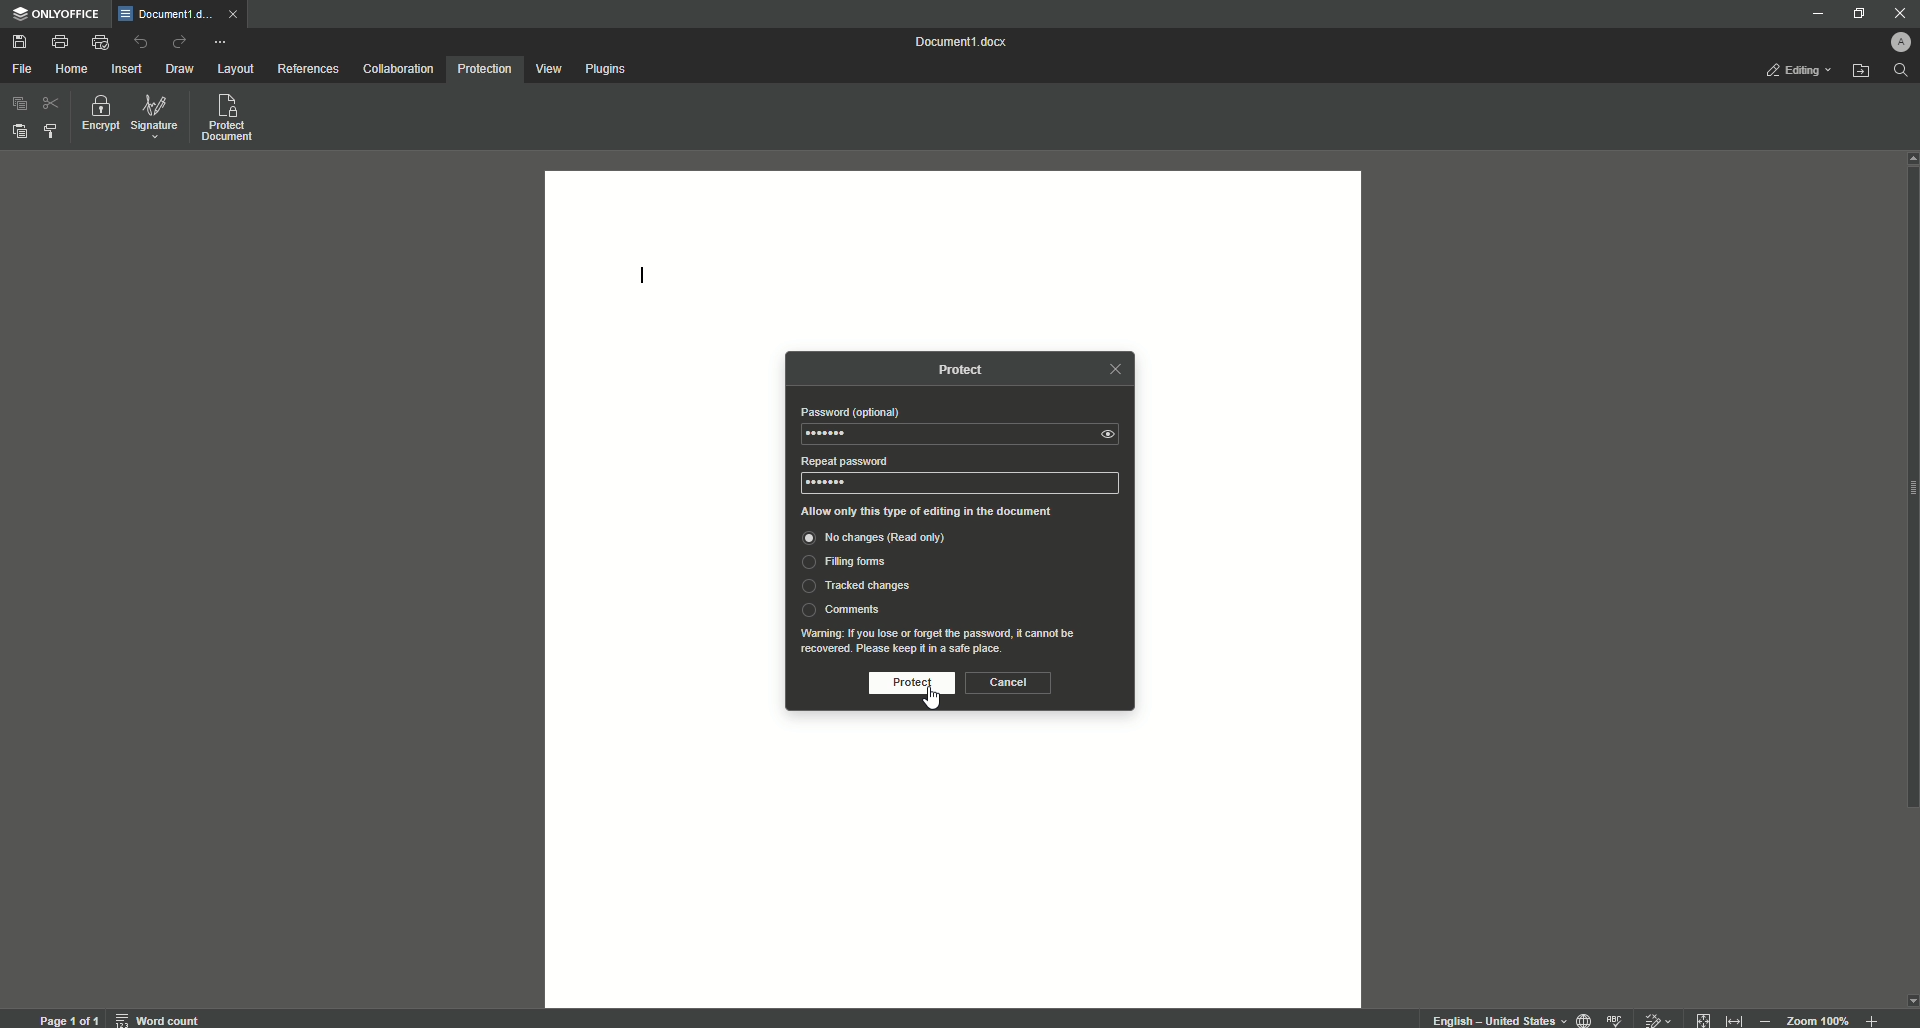 This screenshot has width=1920, height=1028. I want to click on View, so click(549, 69).